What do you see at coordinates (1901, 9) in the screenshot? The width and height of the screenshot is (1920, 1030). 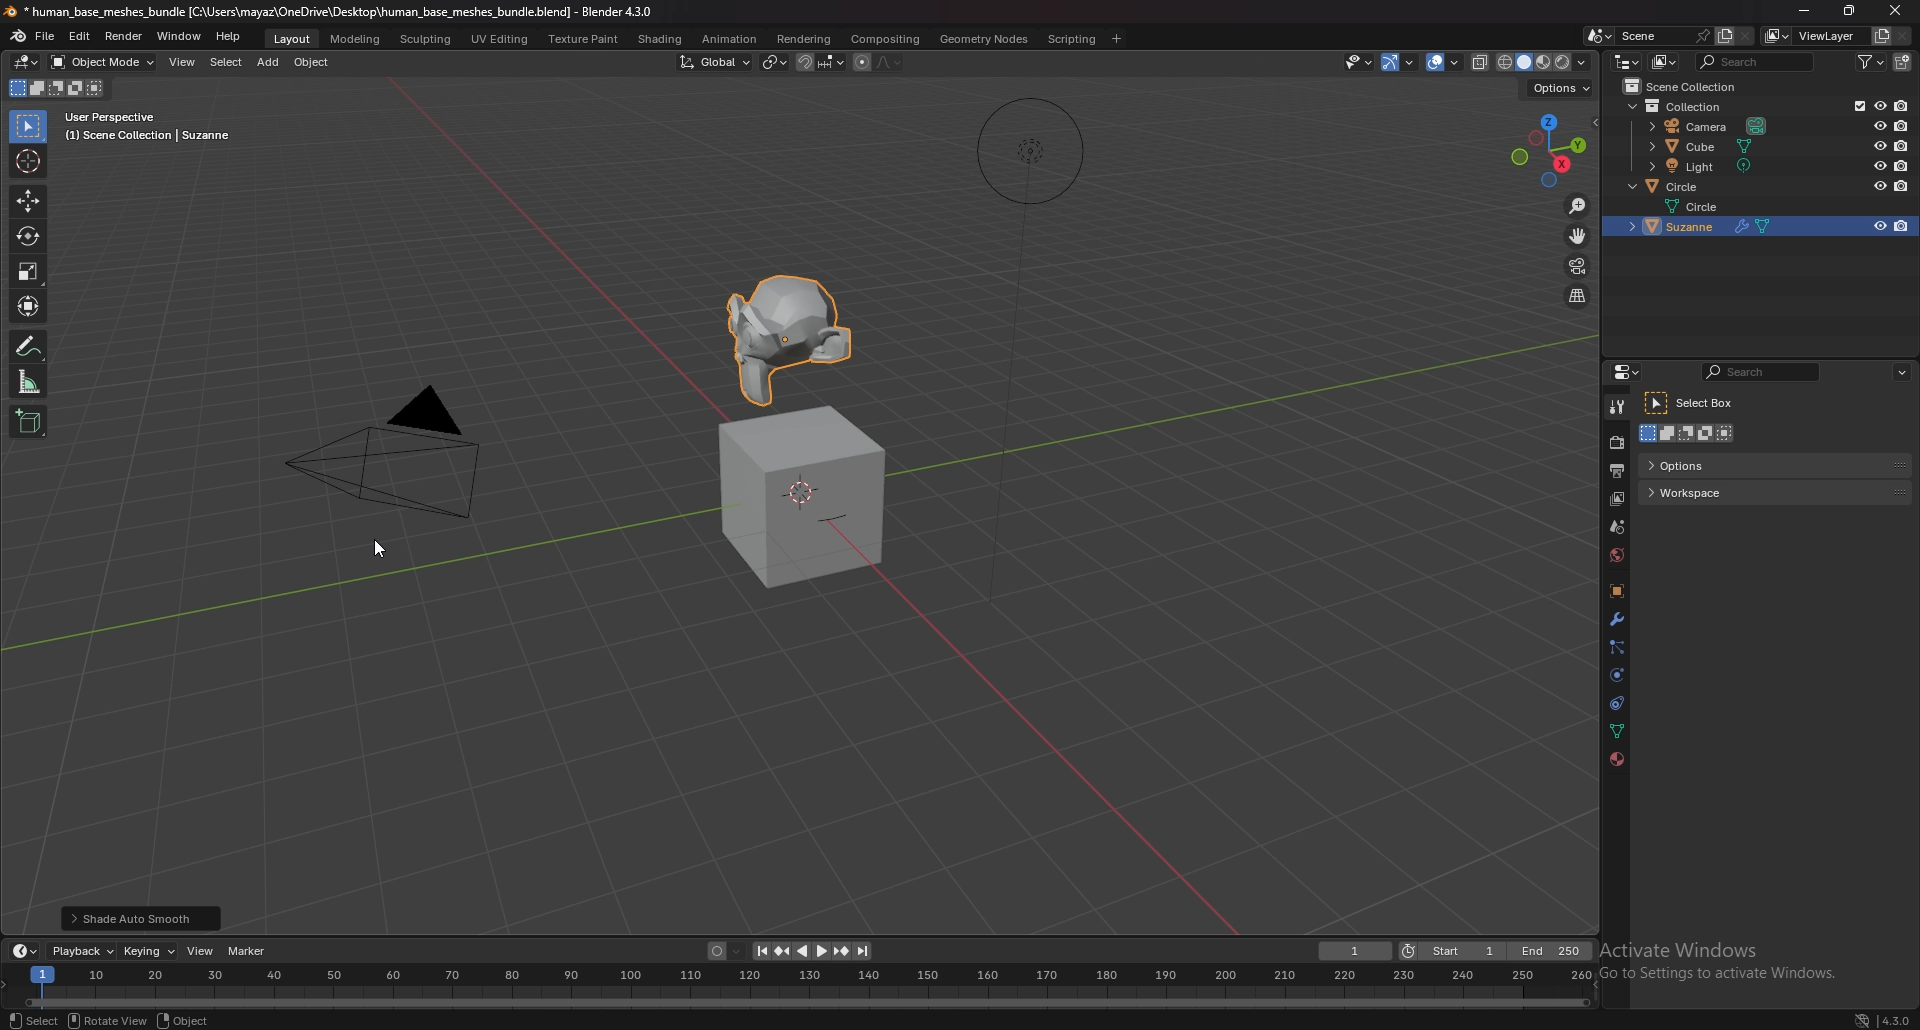 I see `cursor` at bounding box center [1901, 9].